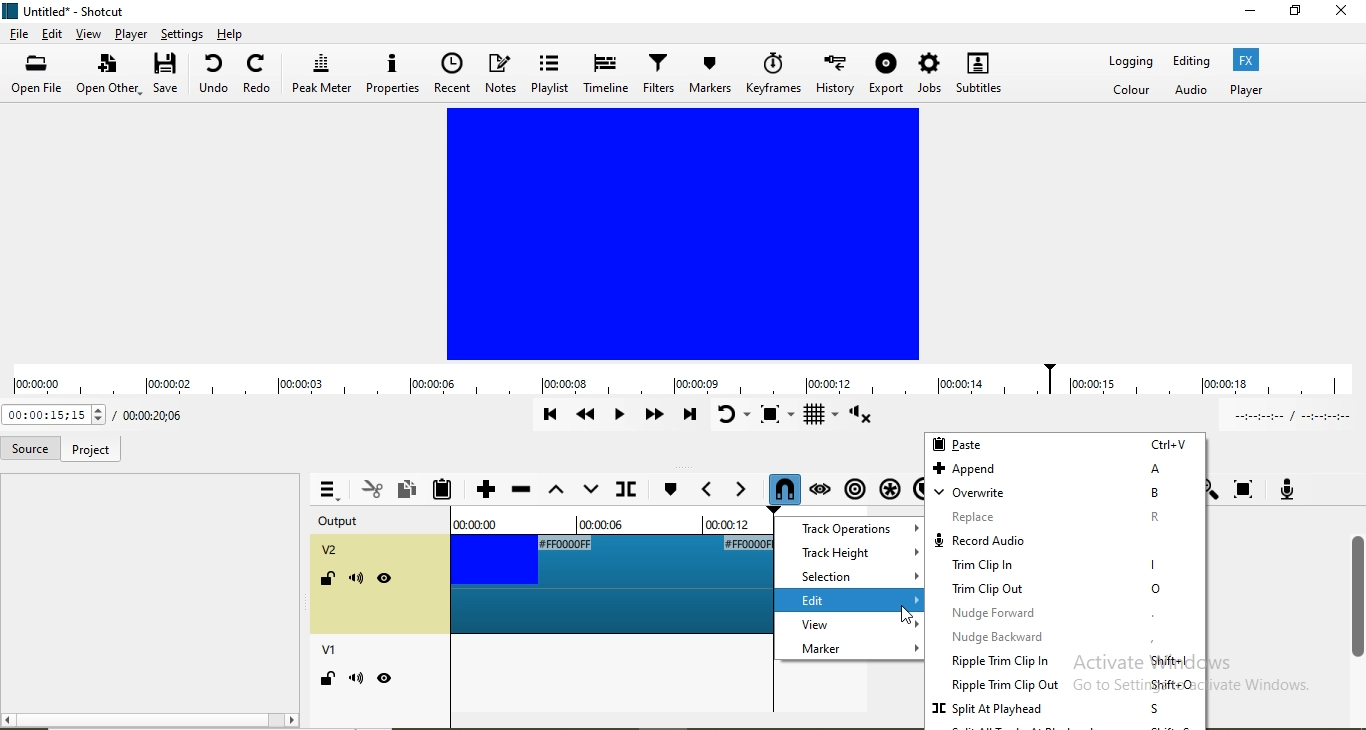  What do you see at coordinates (852, 576) in the screenshot?
I see `selection` at bounding box center [852, 576].